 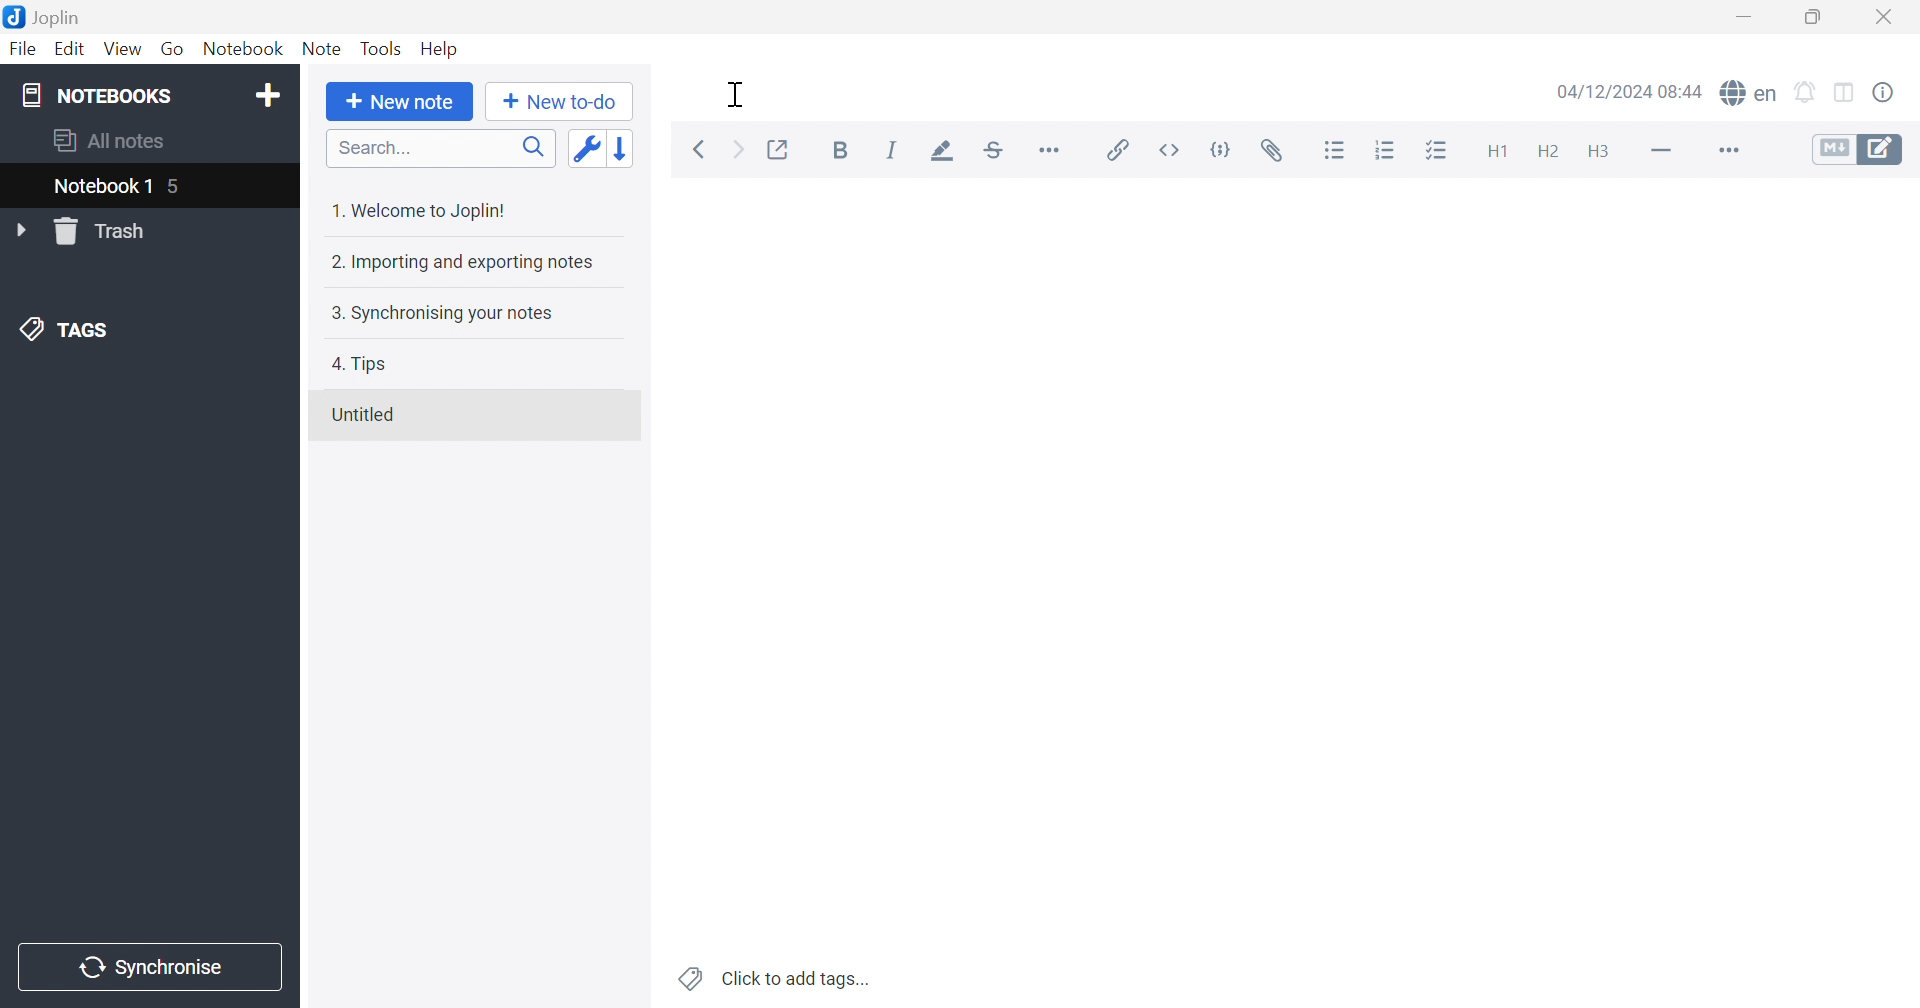 What do you see at coordinates (94, 96) in the screenshot?
I see `NOTEBOOKS` at bounding box center [94, 96].